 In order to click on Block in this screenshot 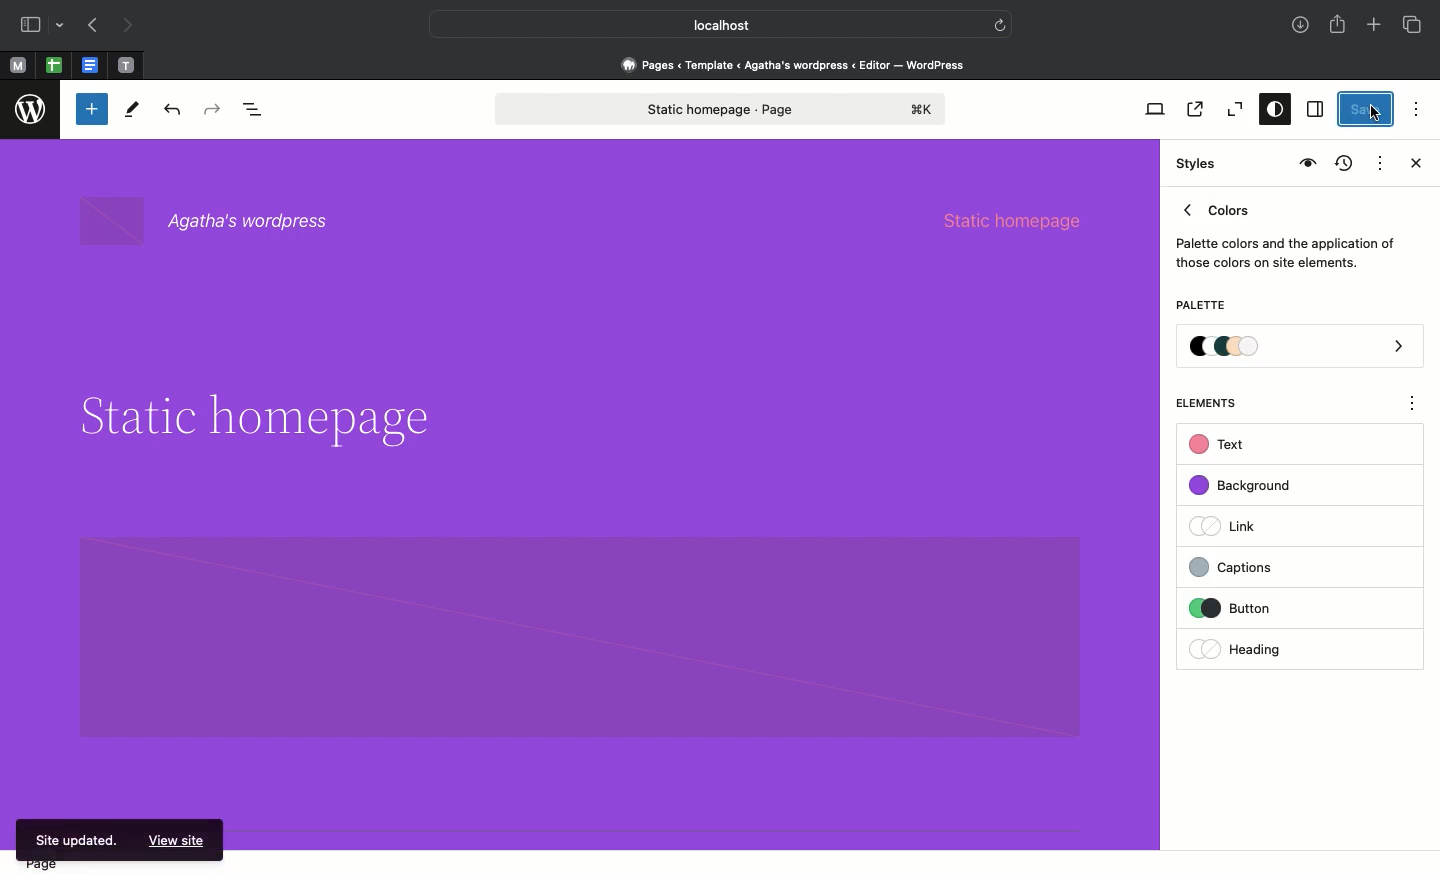, I will do `click(579, 636)`.